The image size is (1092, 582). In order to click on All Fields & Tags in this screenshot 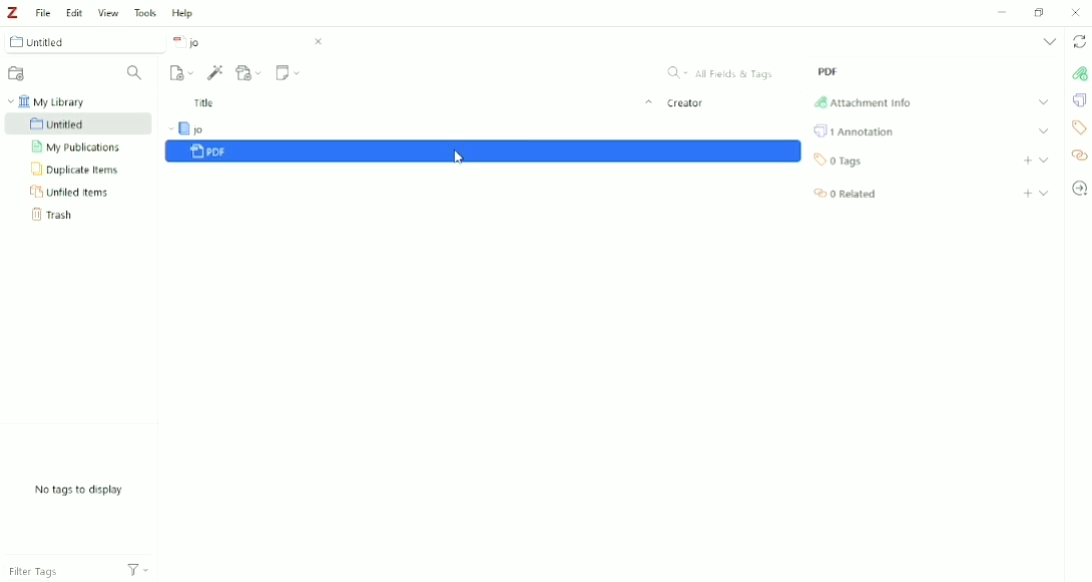, I will do `click(723, 71)`.